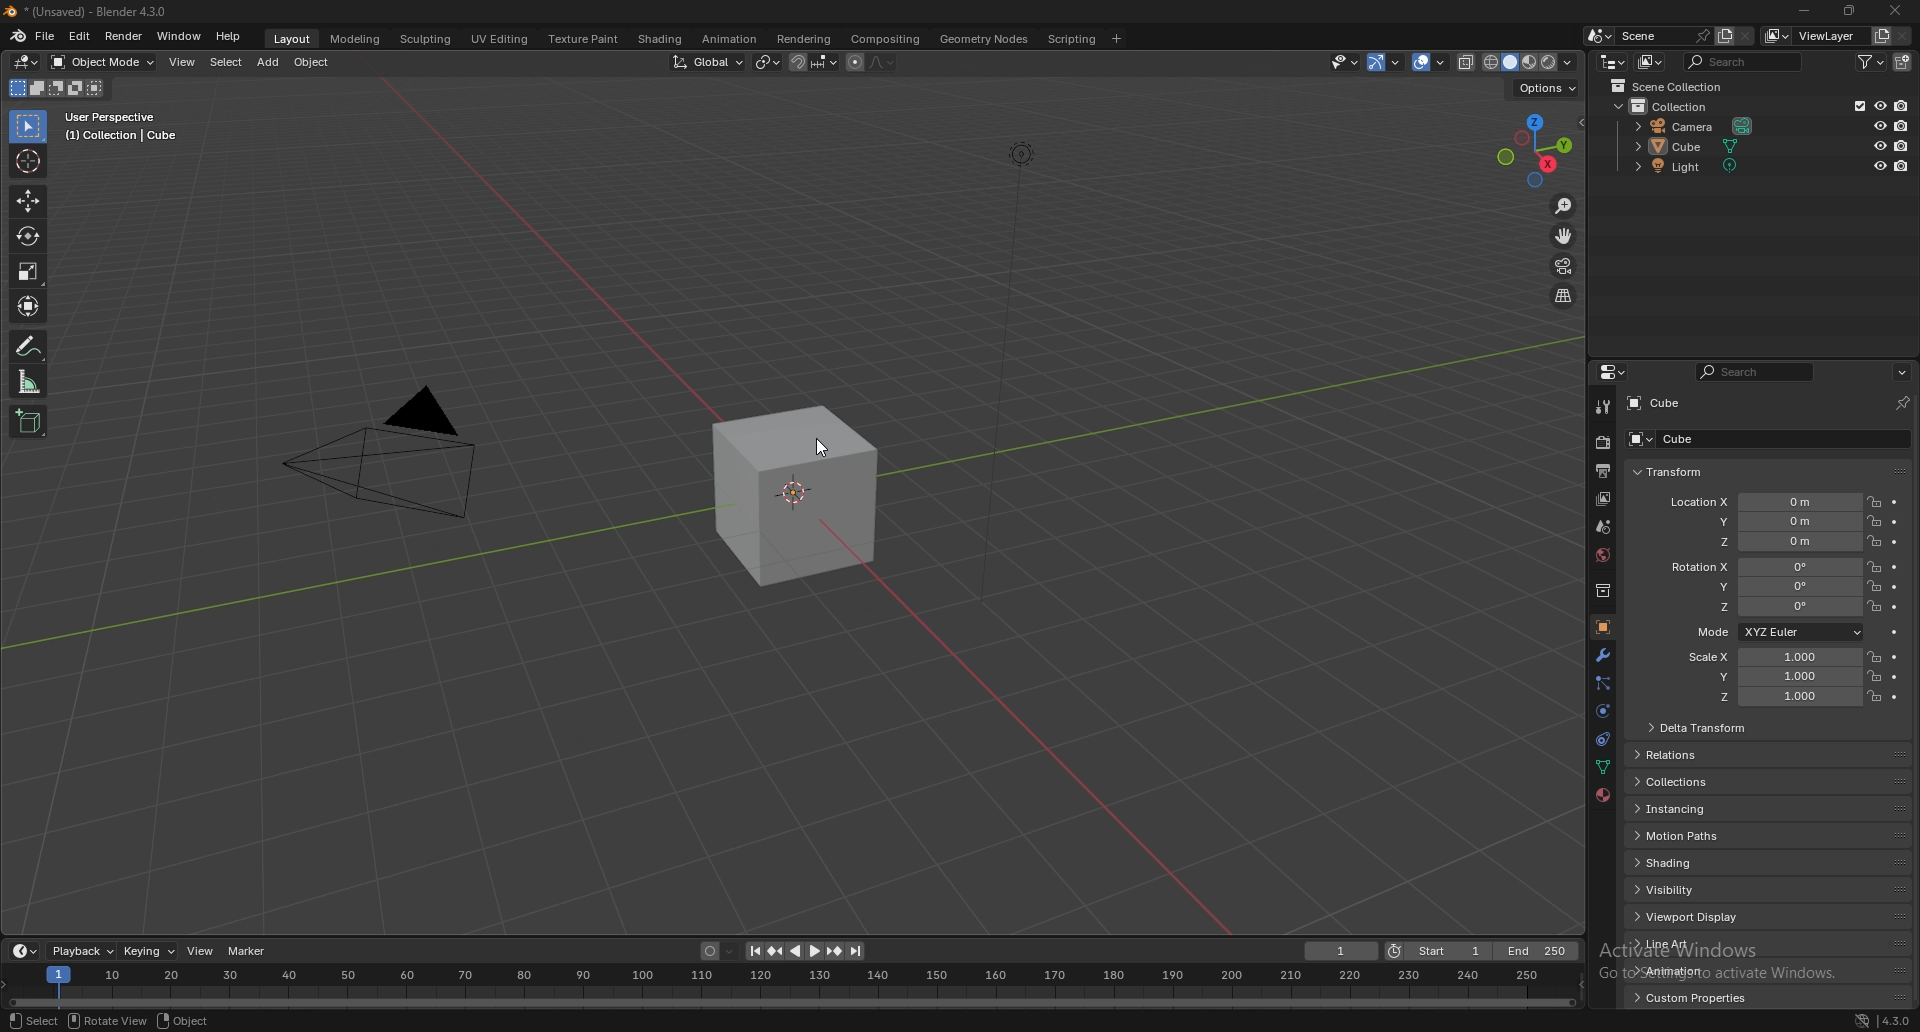 This screenshot has width=1920, height=1032. Describe the element at coordinates (1612, 372) in the screenshot. I see `editor type` at that location.